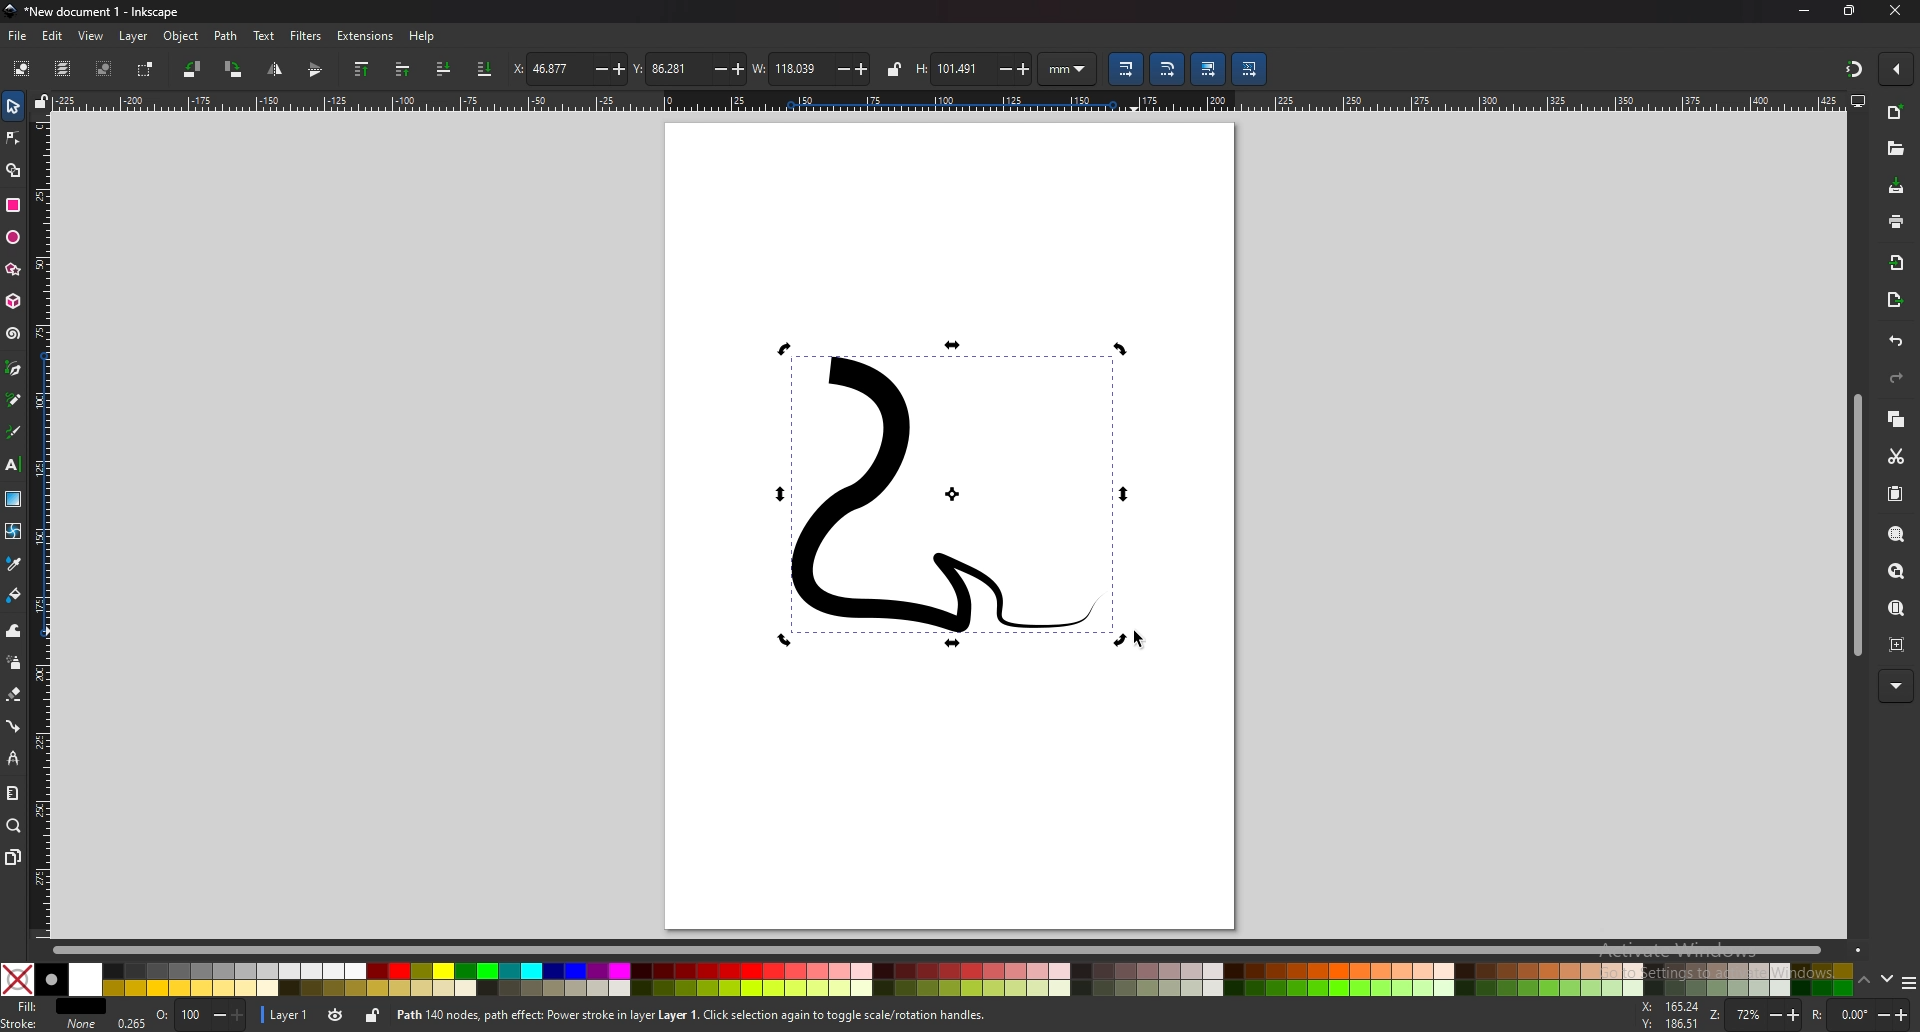  What do you see at coordinates (402, 70) in the screenshot?
I see `raise selection one step` at bounding box center [402, 70].